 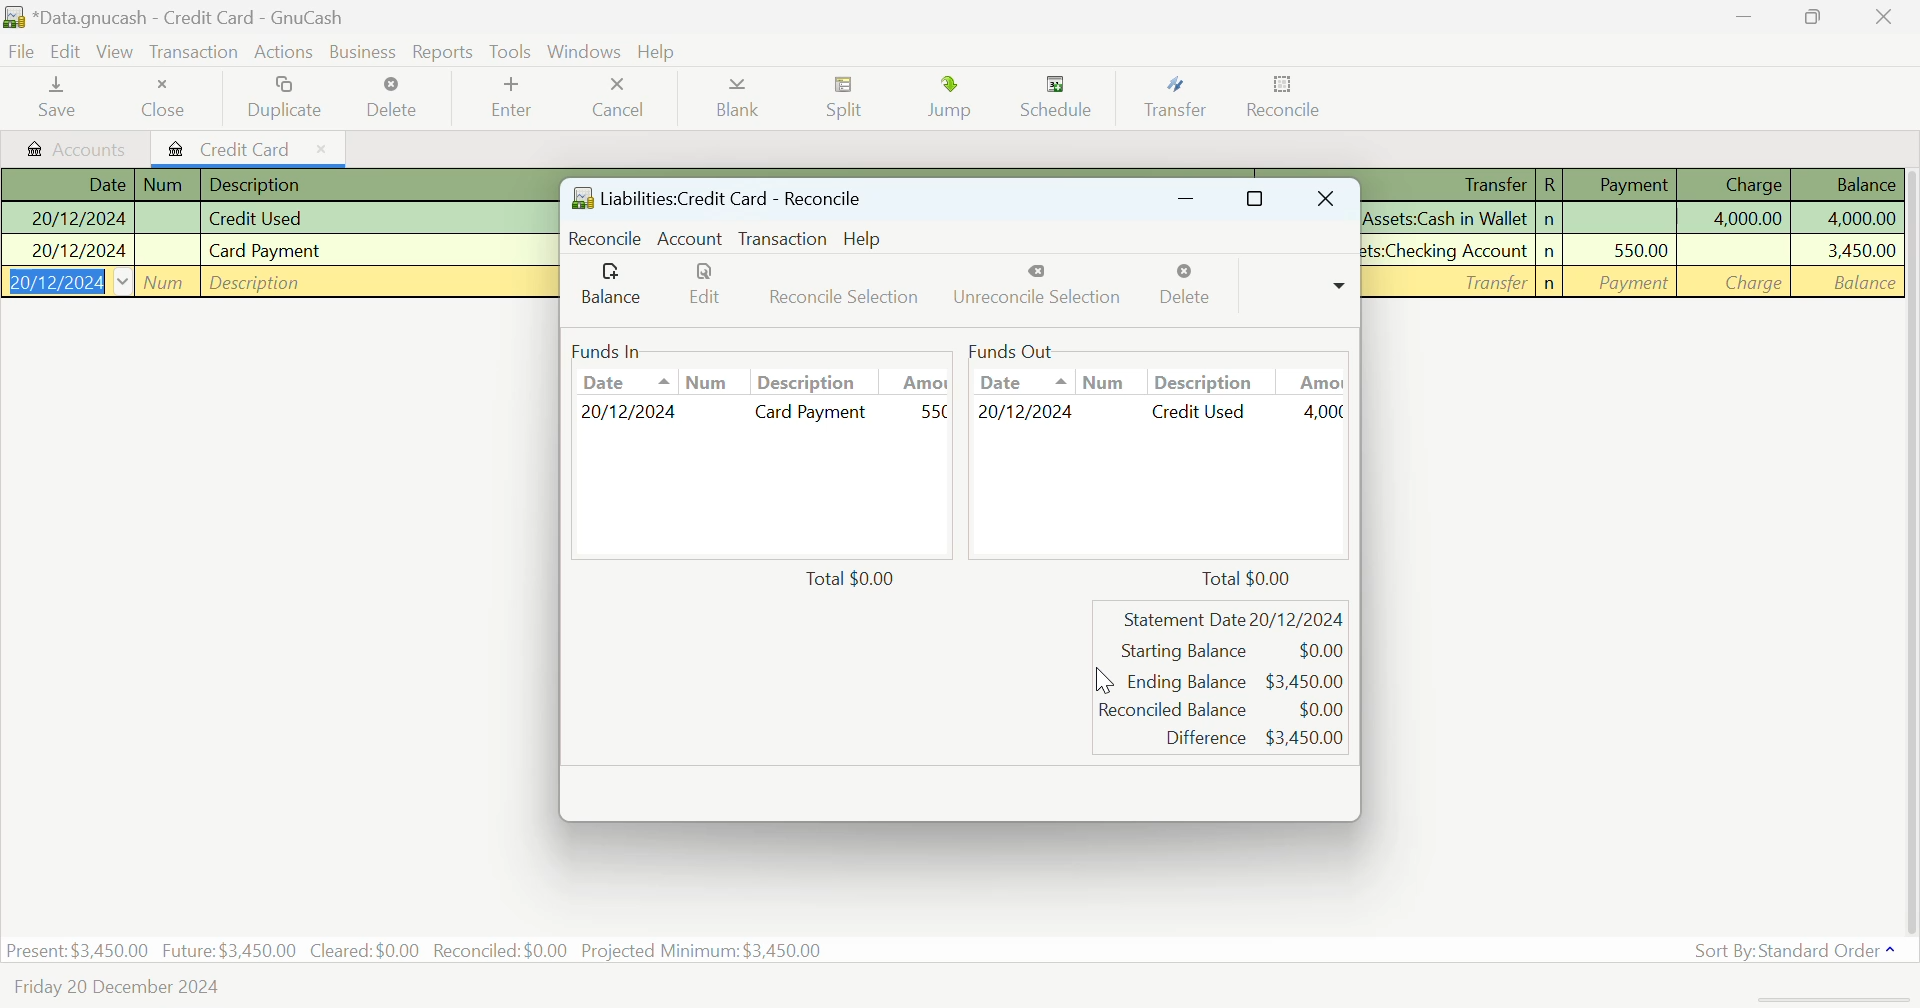 What do you see at coordinates (1282, 100) in the screenshot?
I see `Cursor on Reconcile` at bounding box center [1282, 100].